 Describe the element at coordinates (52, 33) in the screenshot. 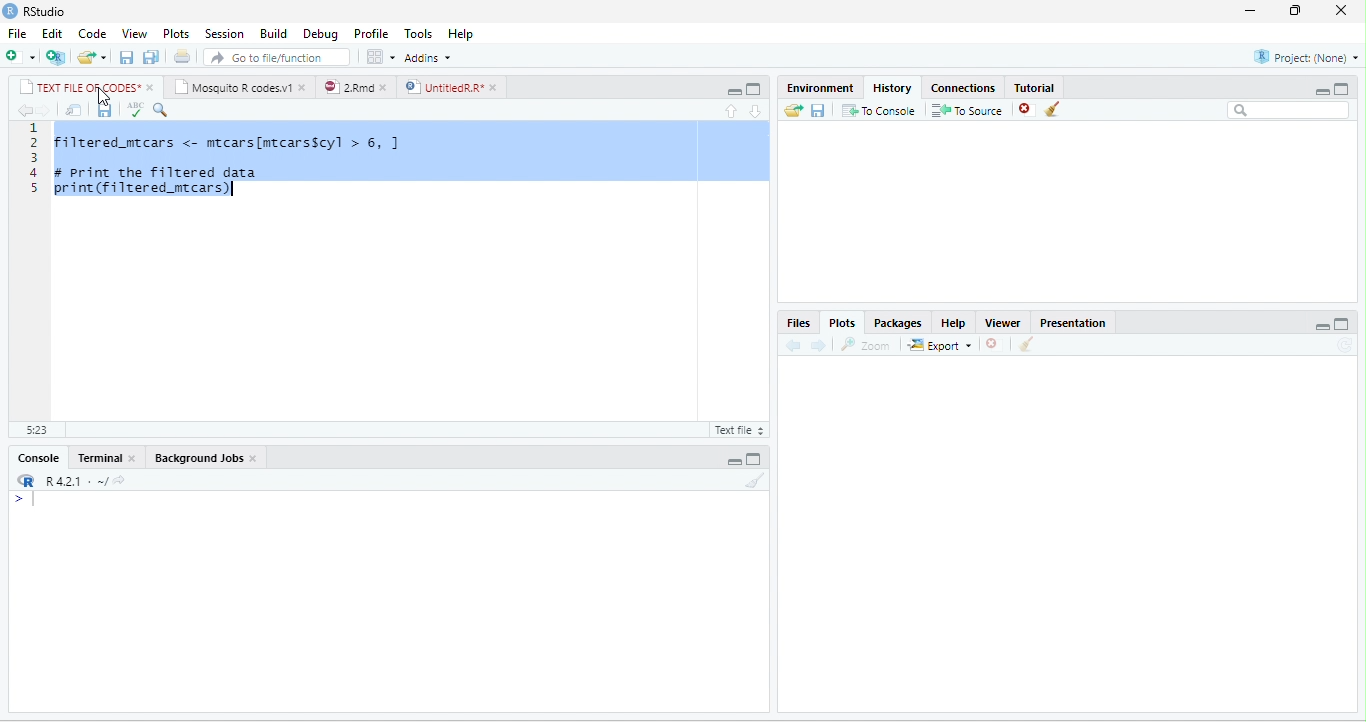

I see `Edit` at that location.